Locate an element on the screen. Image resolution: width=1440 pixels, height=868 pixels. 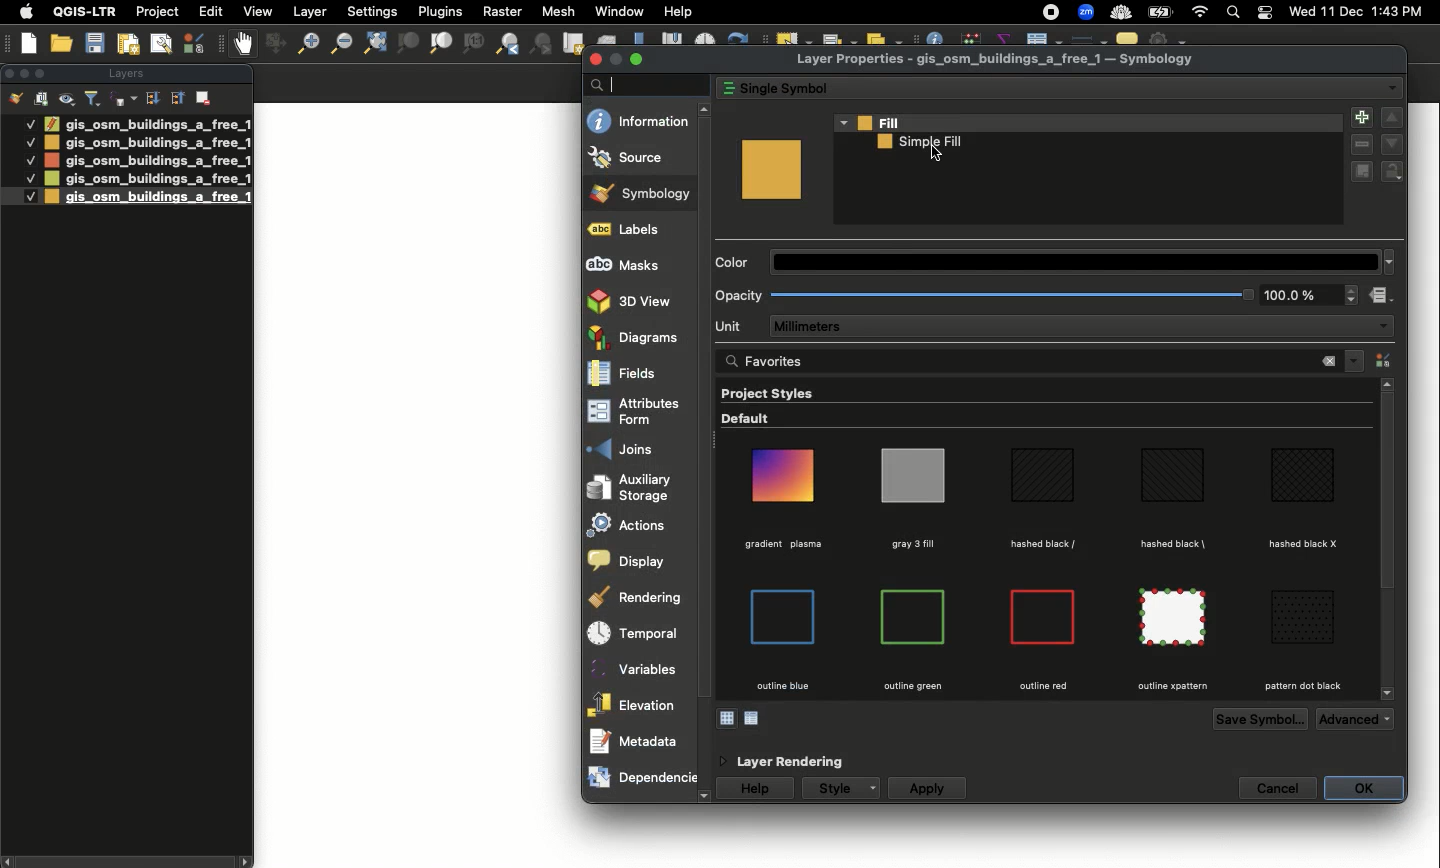
Minimize is located at coordinates (23, 72).